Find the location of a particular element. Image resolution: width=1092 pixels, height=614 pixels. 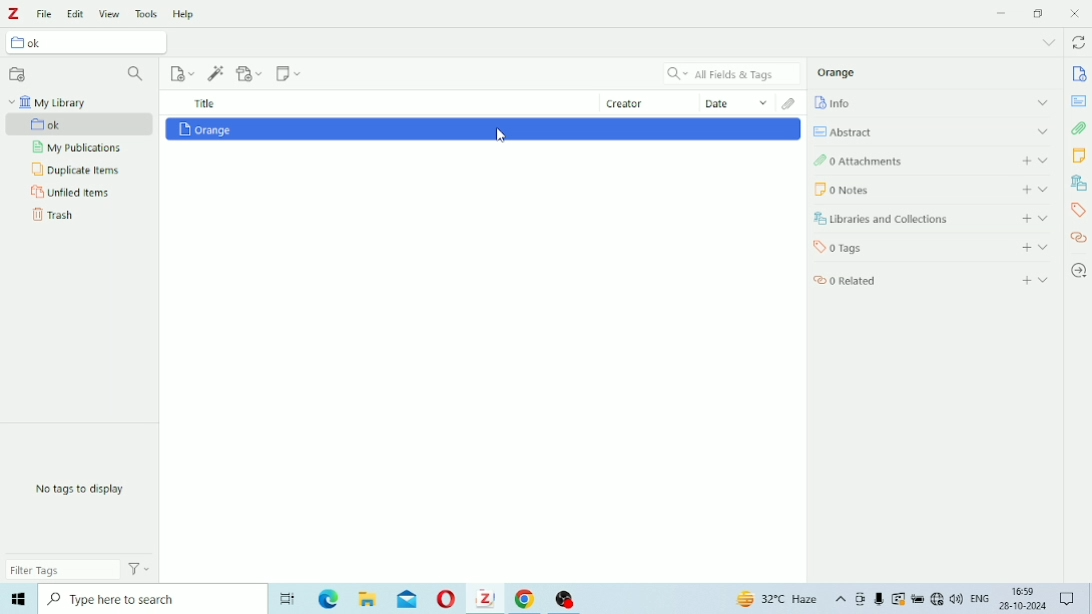

Notes is located at coordinates (934, 189).